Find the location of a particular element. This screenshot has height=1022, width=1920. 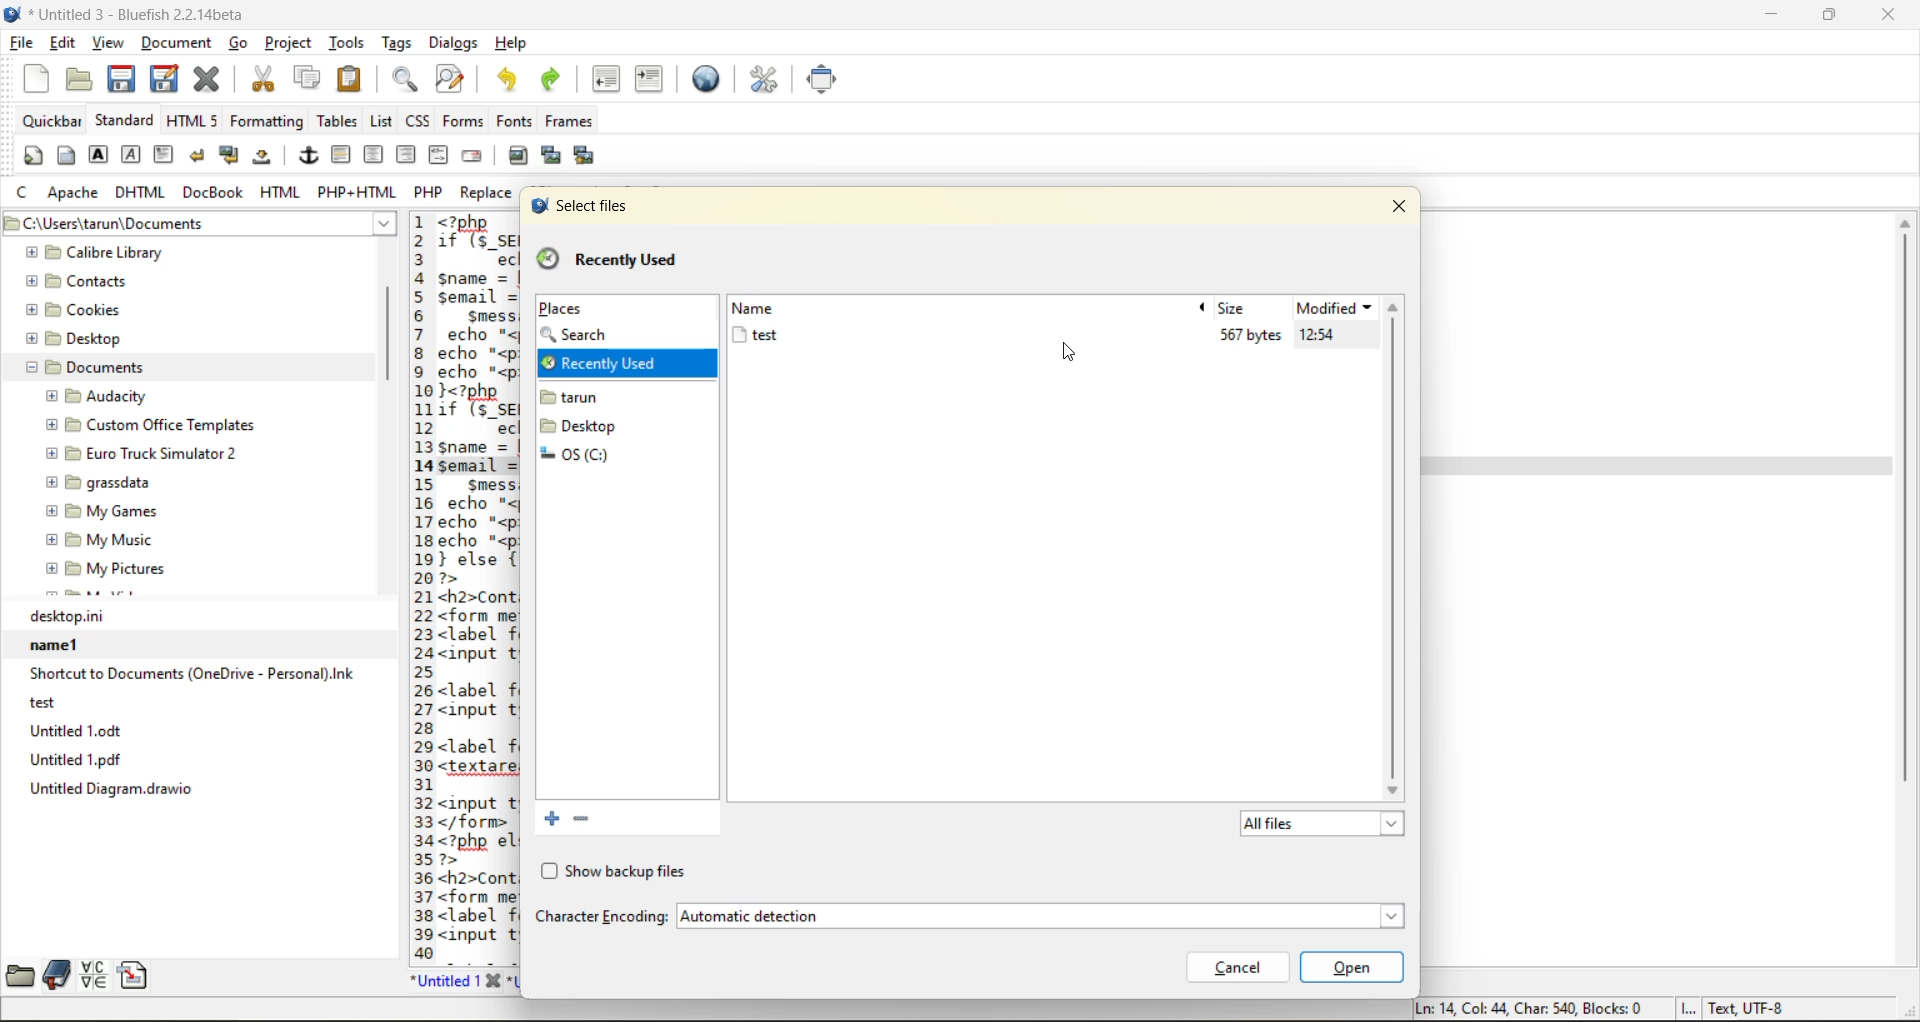

places is located at coordinates (561, 310).